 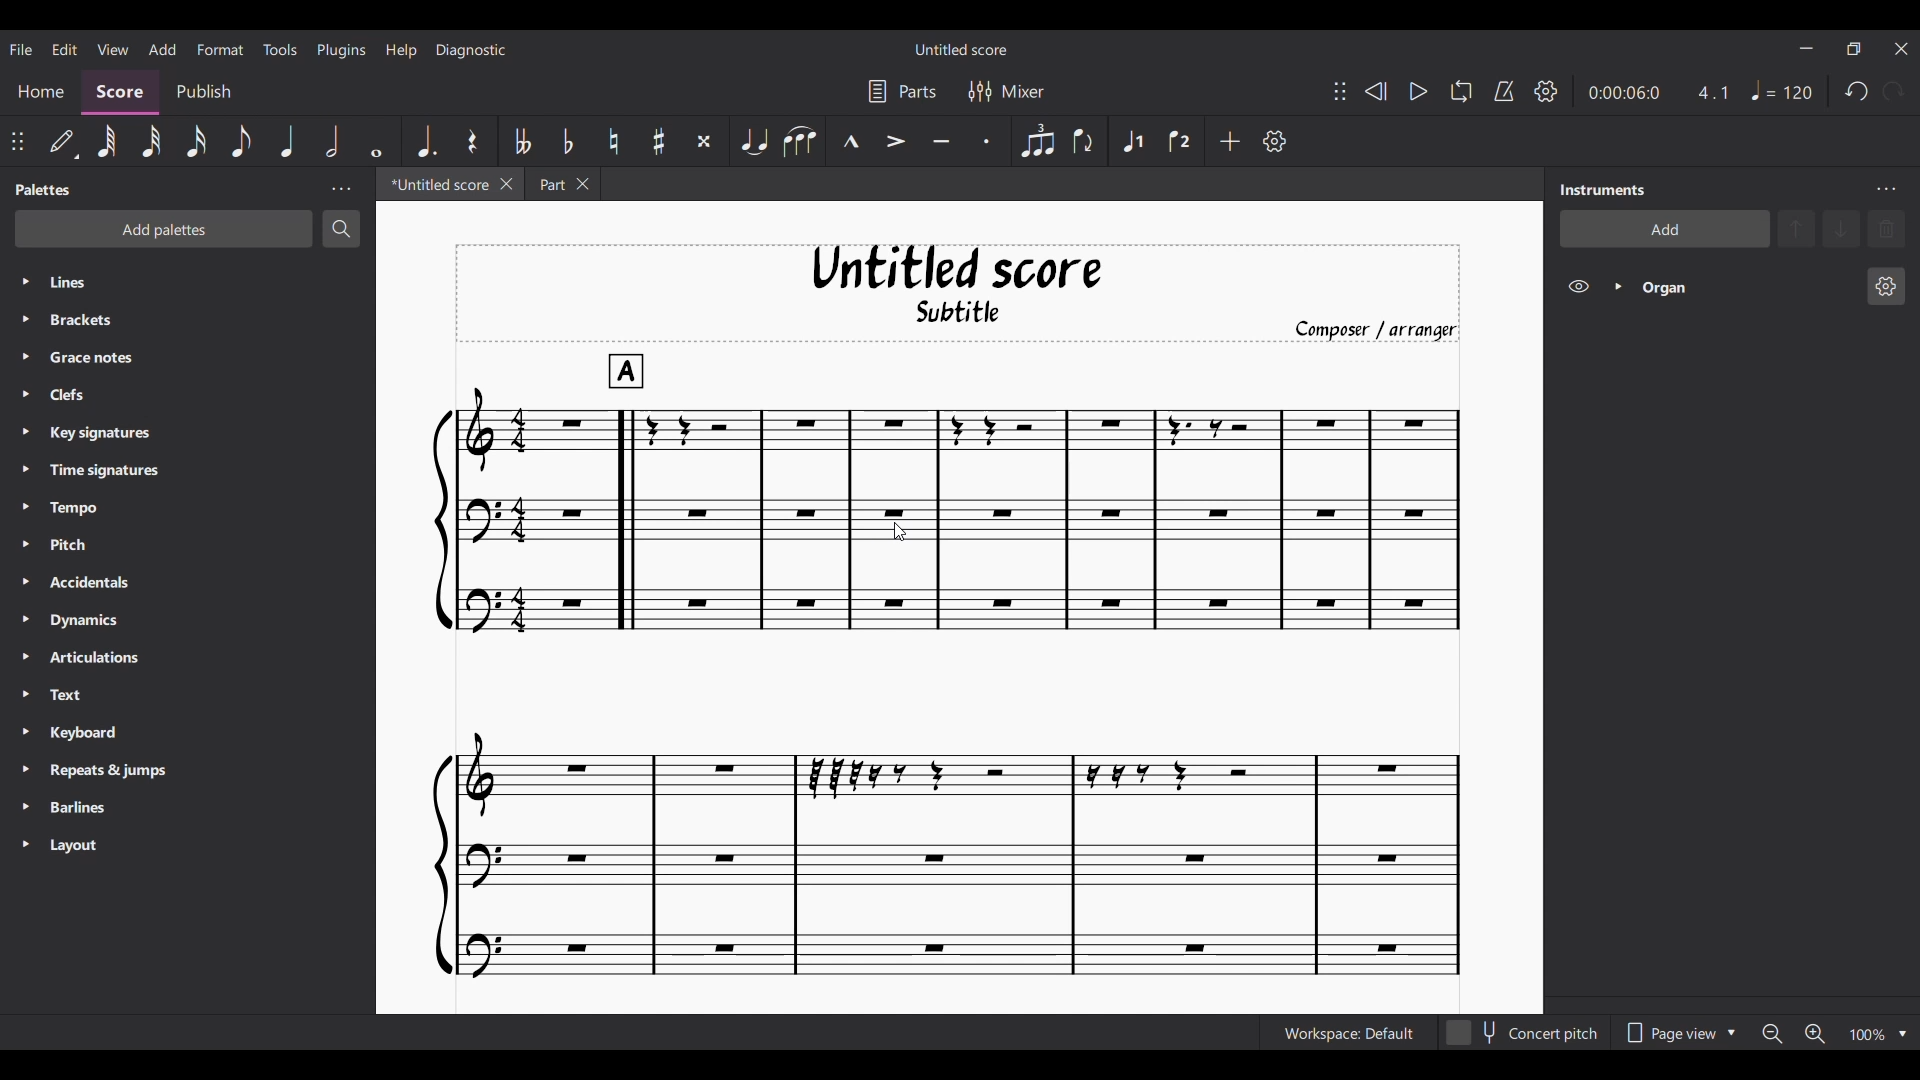 I want to click on View menu, so click(x=113, y=49).